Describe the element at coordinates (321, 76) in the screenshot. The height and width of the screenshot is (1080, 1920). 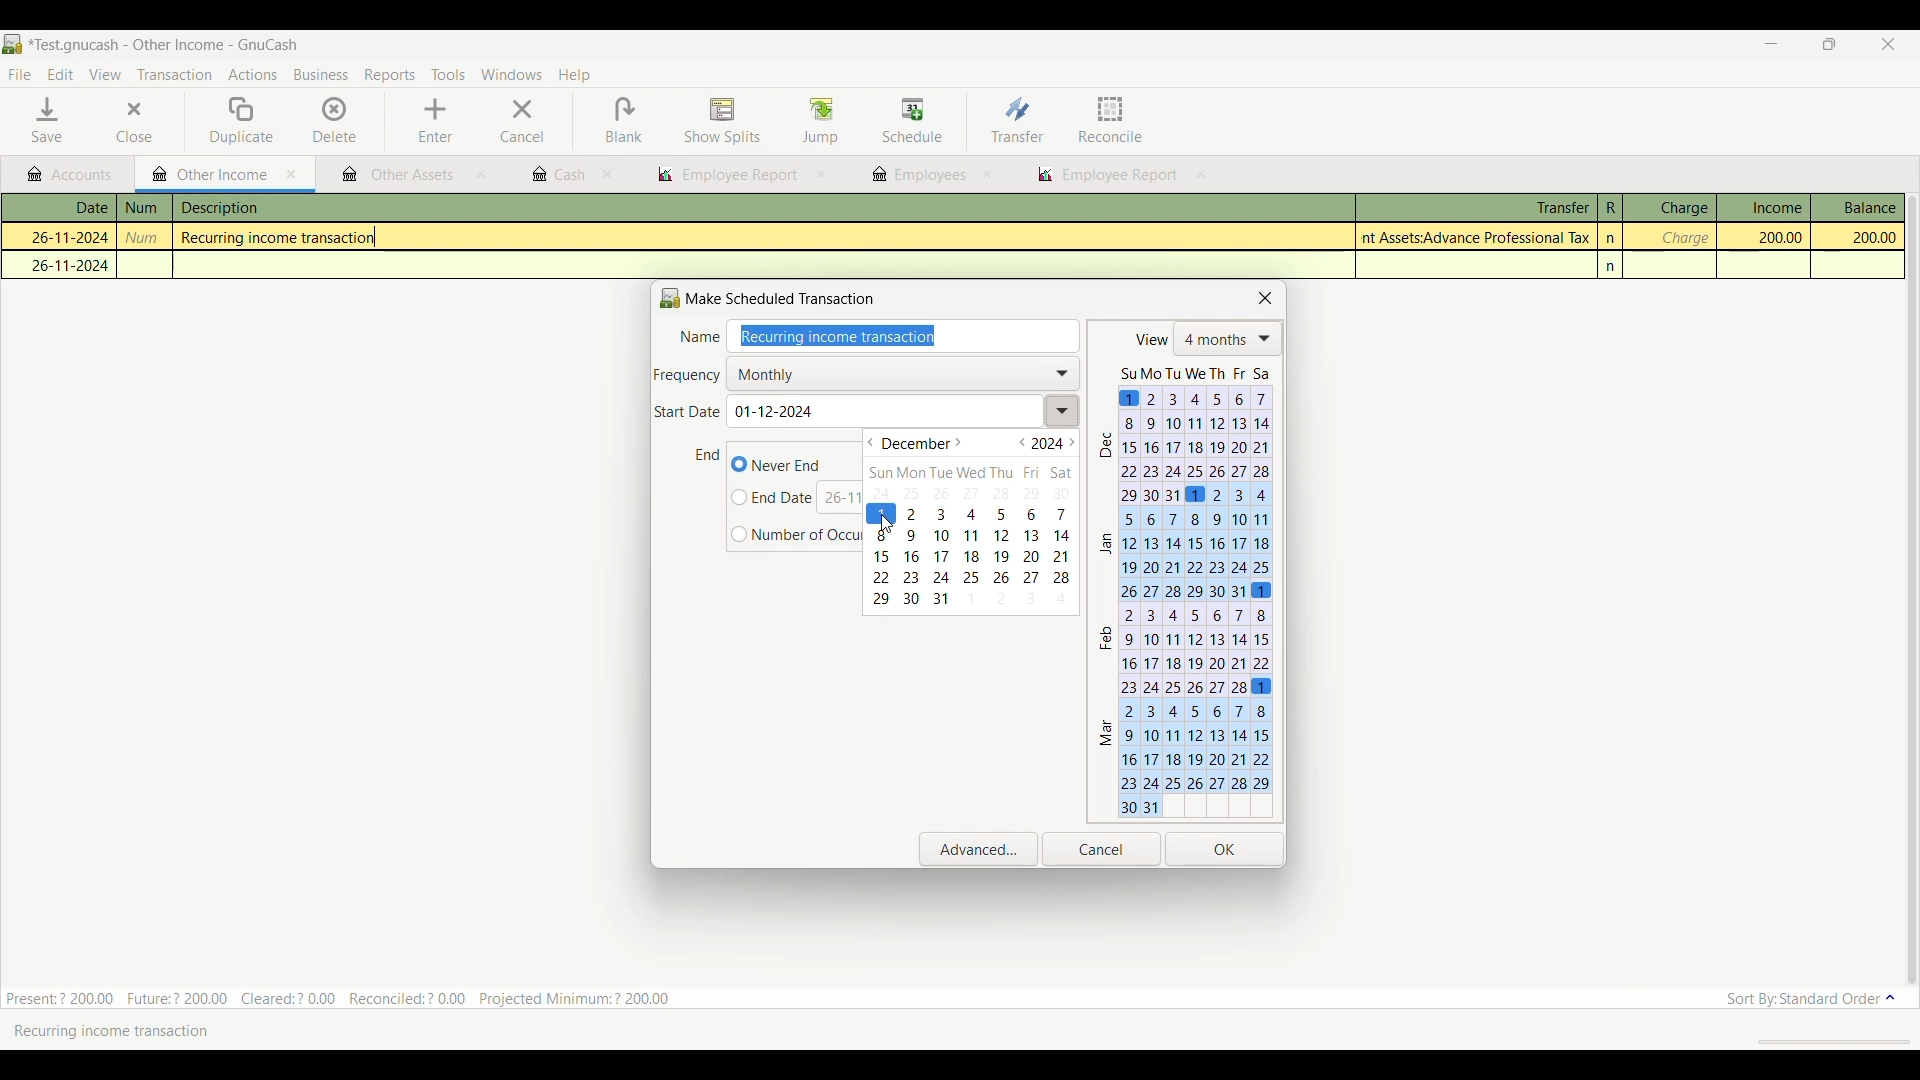
I see `Business menu` at that location.